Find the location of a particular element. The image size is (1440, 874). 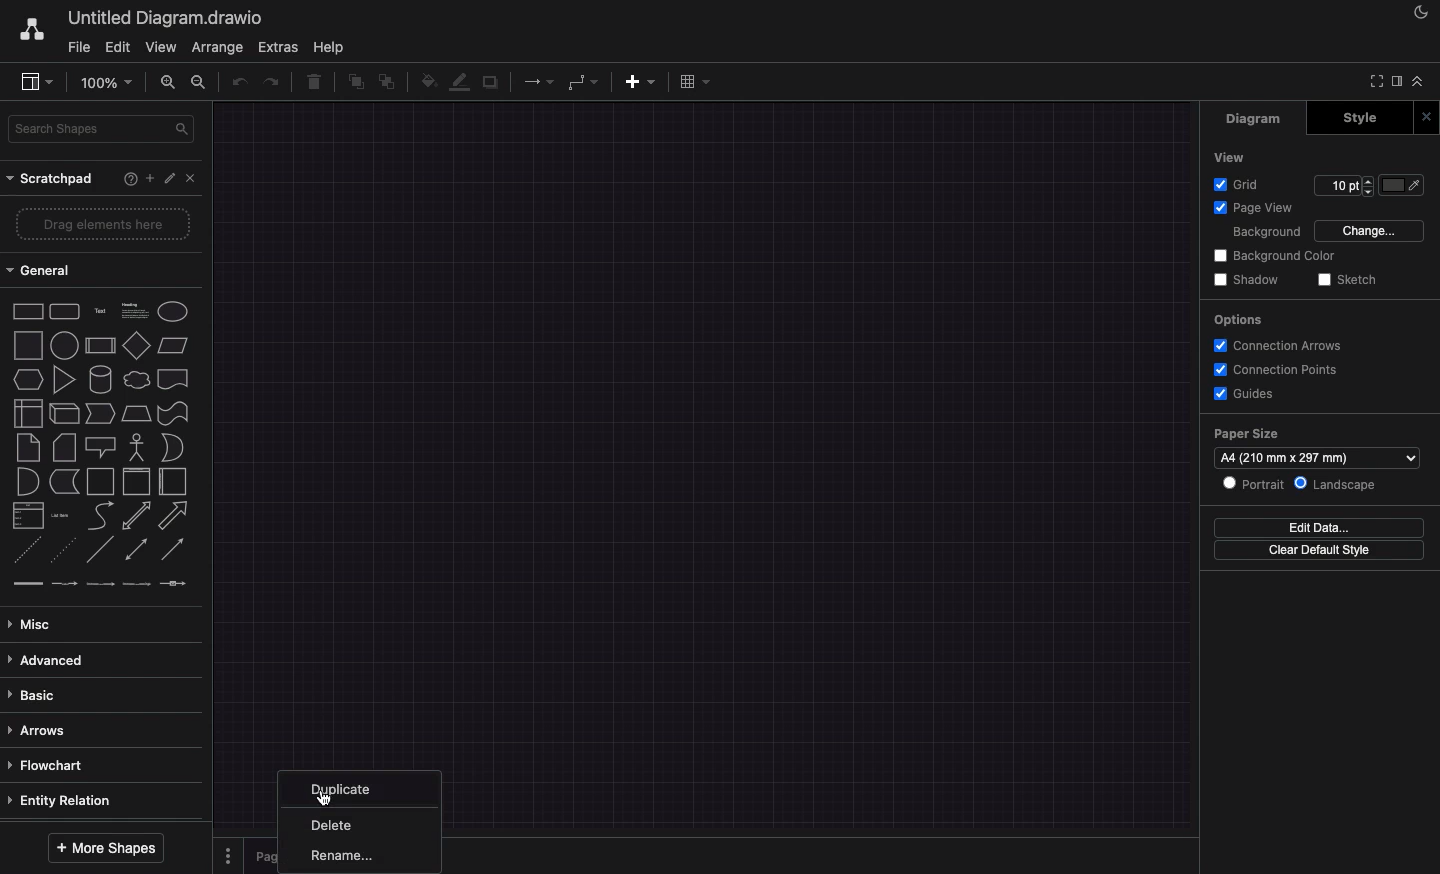

triangle is located at coordinates (63, 380).